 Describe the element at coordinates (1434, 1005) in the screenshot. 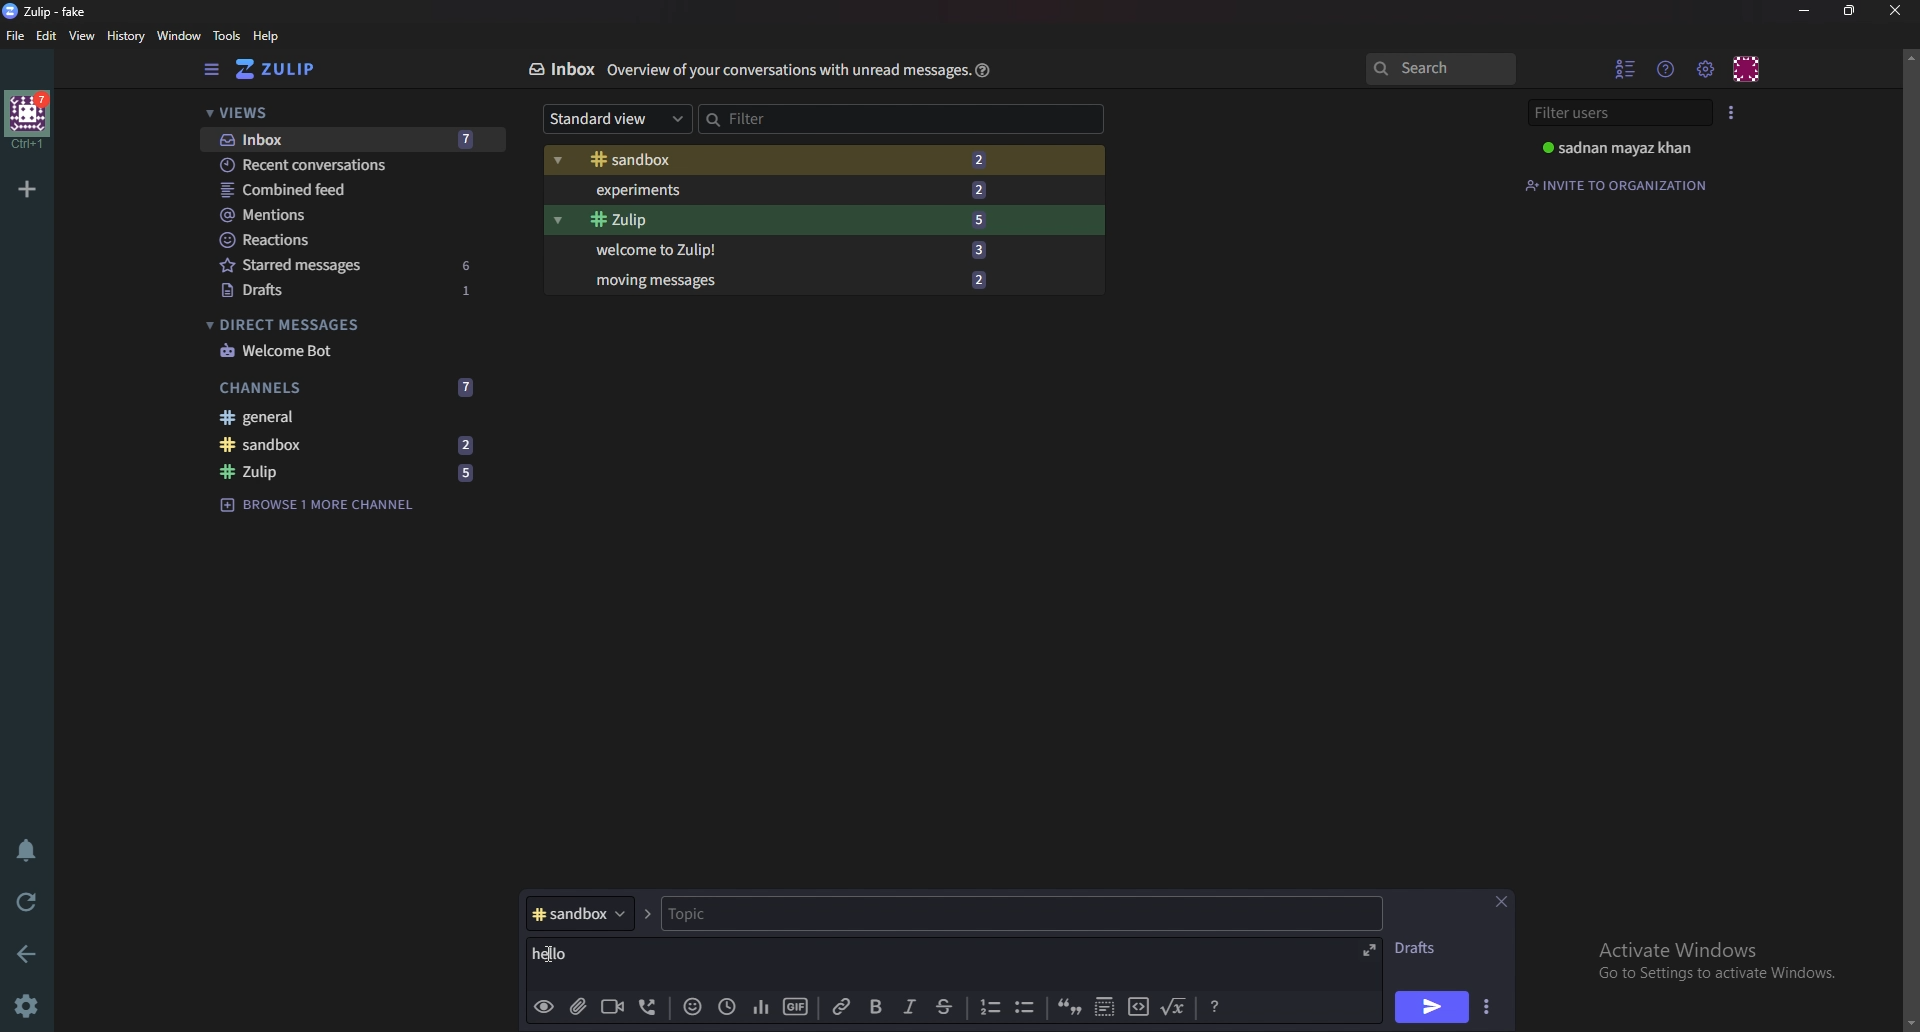

I see `send` at that location.